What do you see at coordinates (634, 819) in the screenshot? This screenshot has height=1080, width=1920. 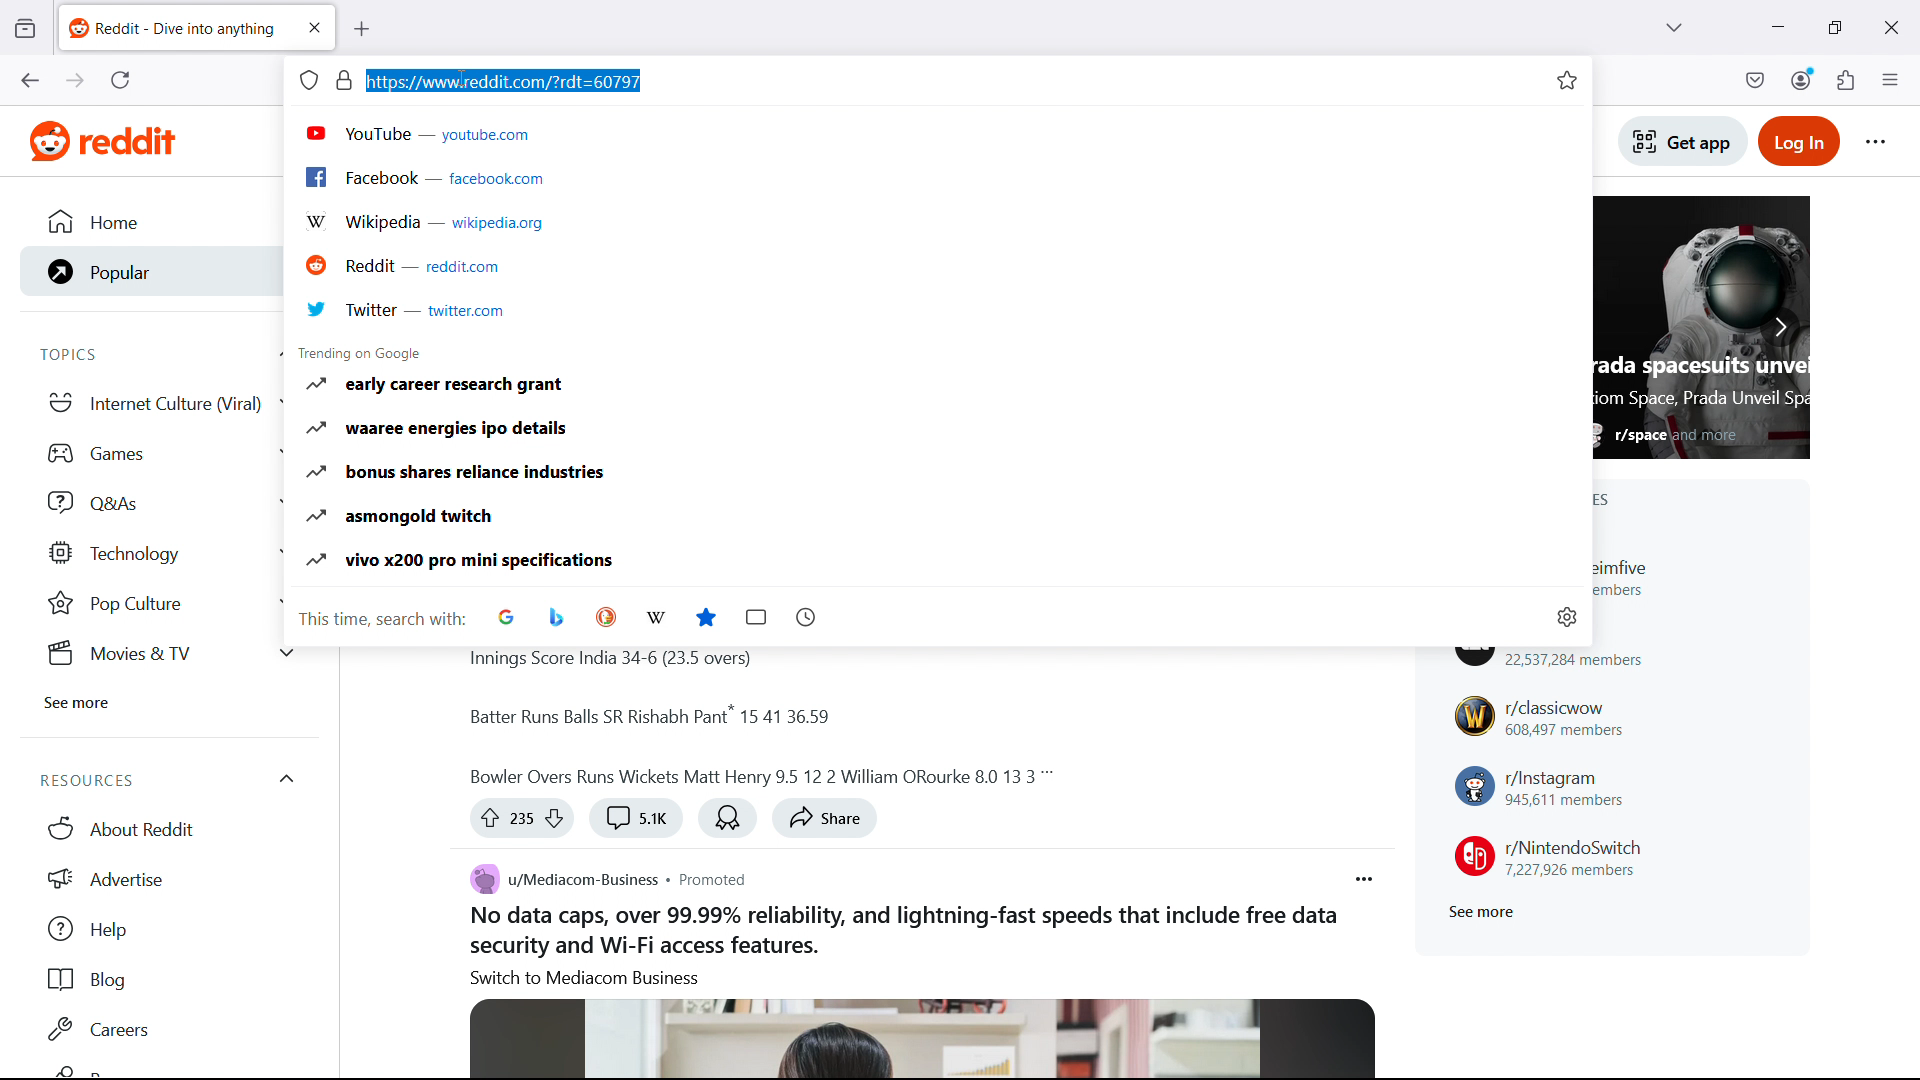 I see `Comment` at bounding box center [634, 819].